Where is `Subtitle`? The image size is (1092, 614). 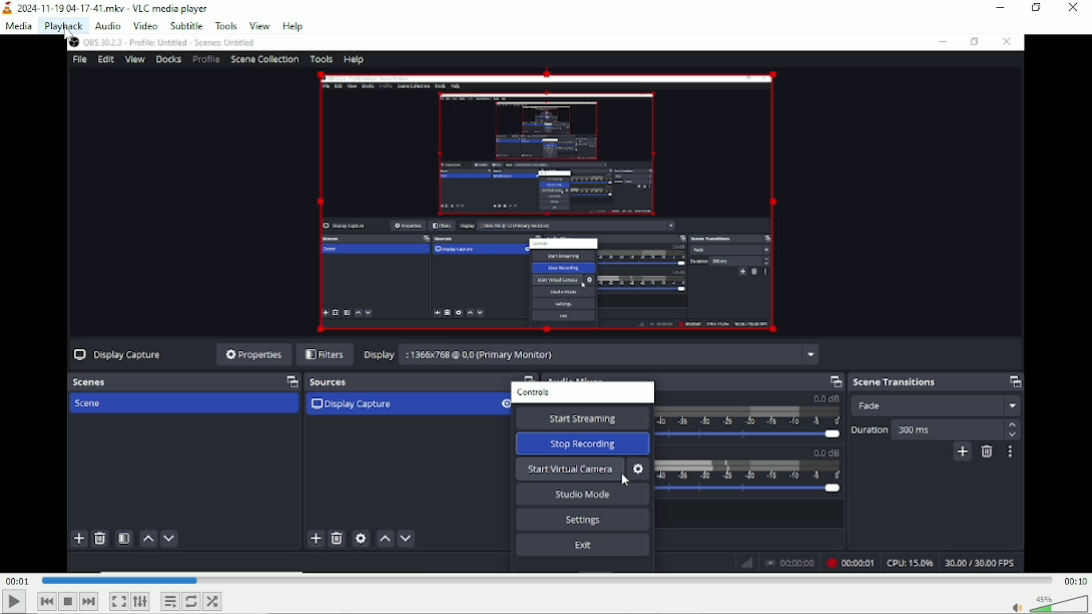 Subtitle is located at coordinates (186, 26).